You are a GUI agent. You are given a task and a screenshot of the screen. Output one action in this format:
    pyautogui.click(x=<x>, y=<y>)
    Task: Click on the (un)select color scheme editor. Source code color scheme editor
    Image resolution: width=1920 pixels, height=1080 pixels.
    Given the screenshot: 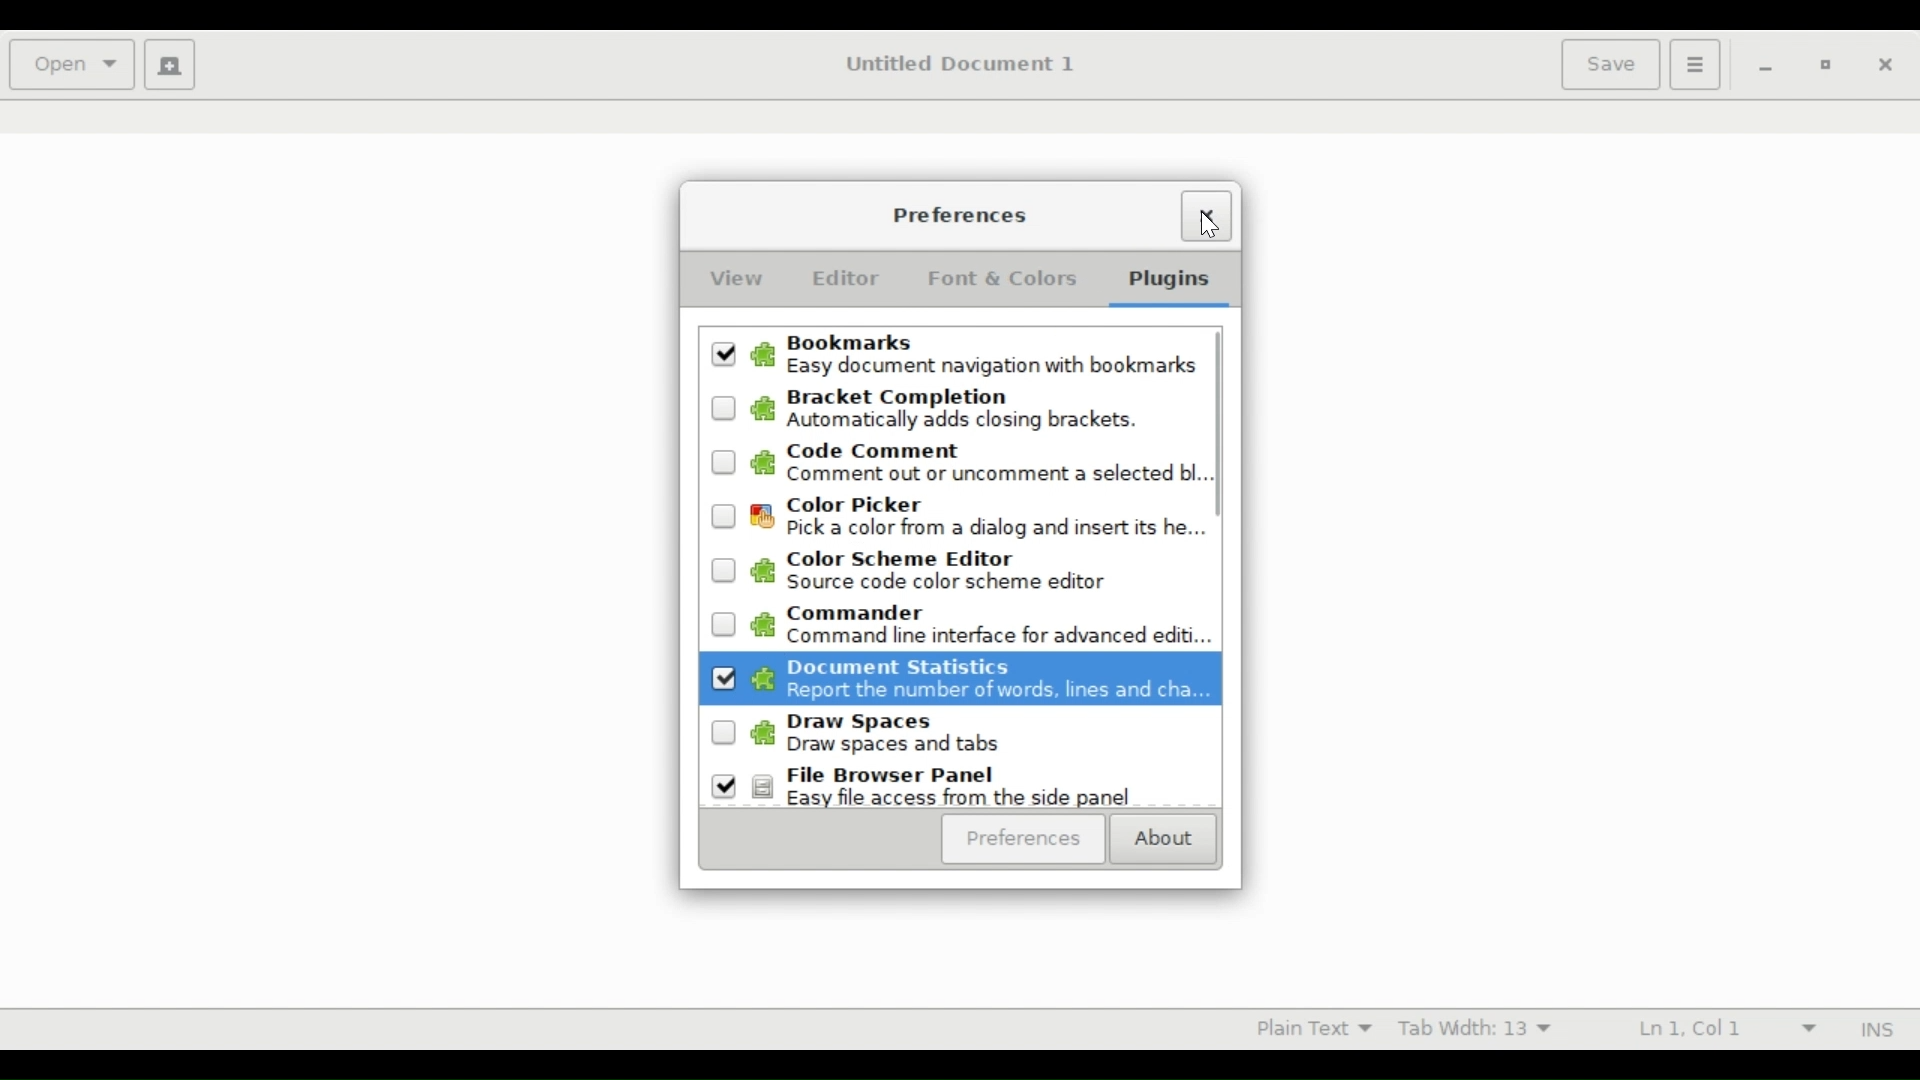 What is the action you would take?
    pyautogui.click(x=976, y=571)
    